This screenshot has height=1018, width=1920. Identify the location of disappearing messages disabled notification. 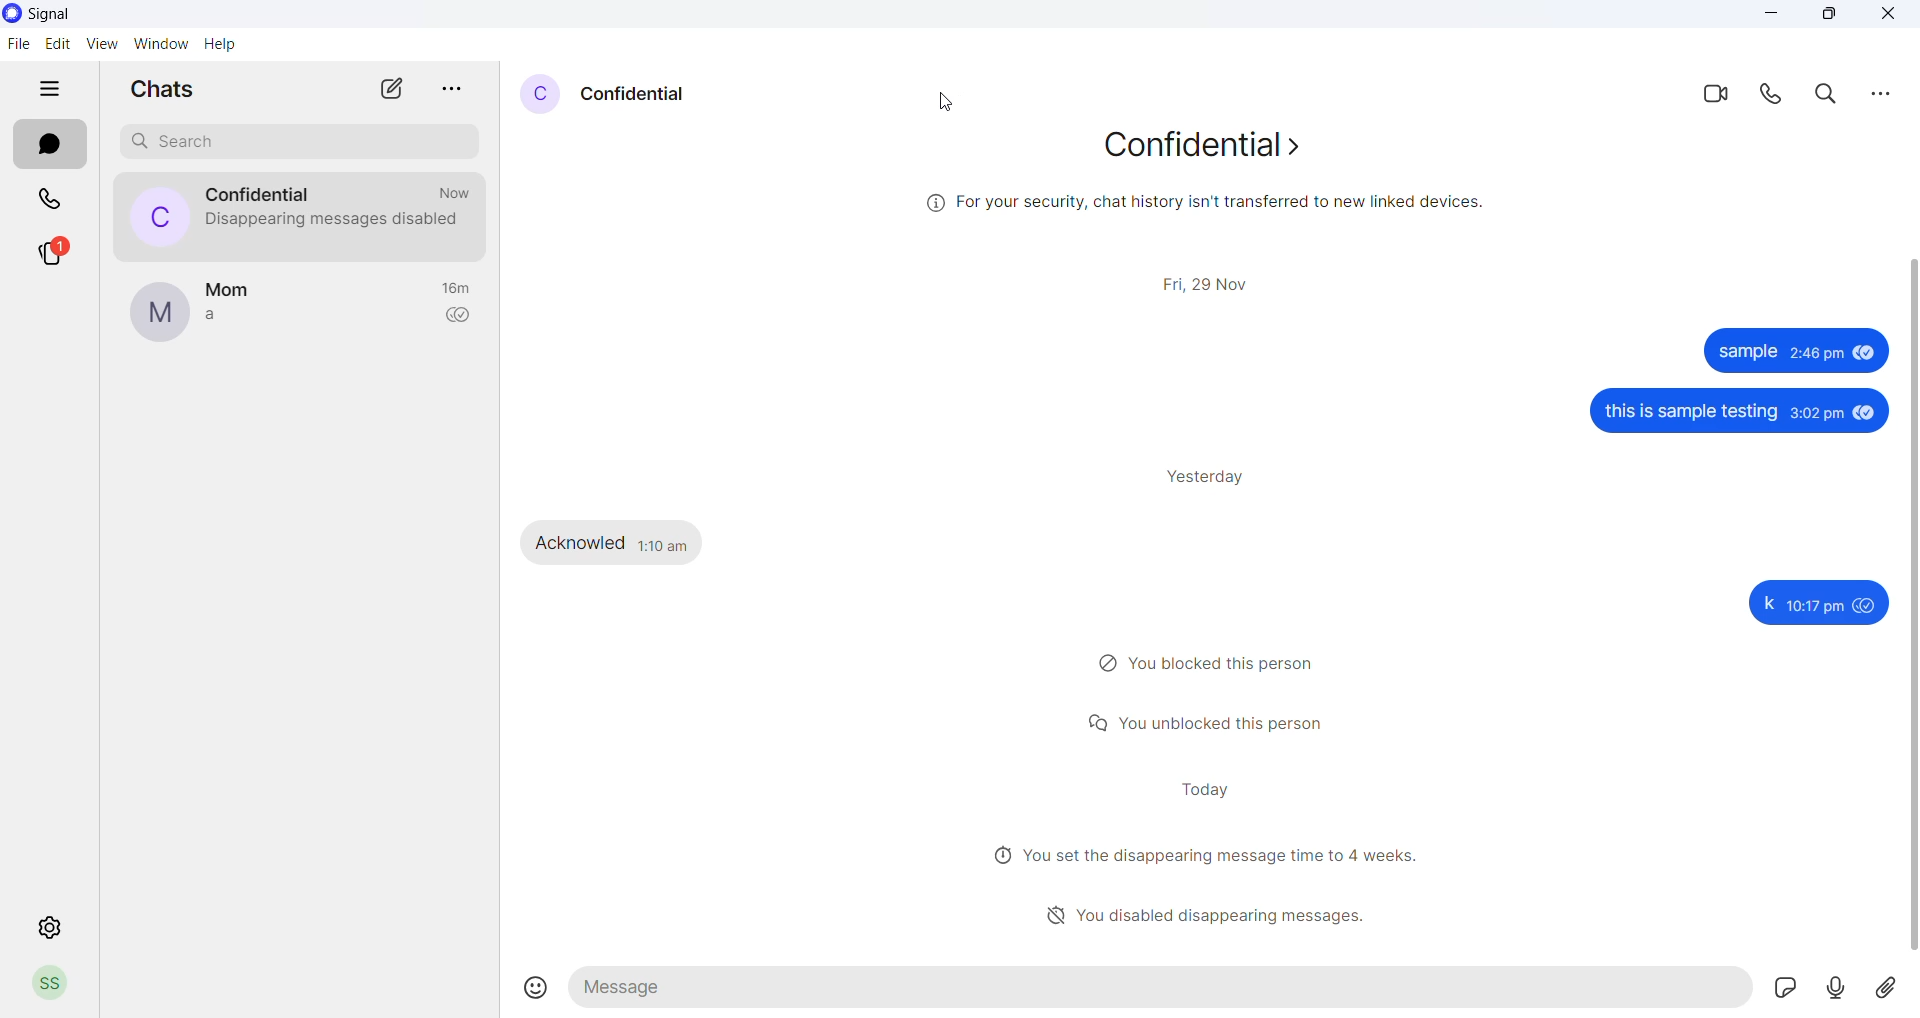
(344, 221).